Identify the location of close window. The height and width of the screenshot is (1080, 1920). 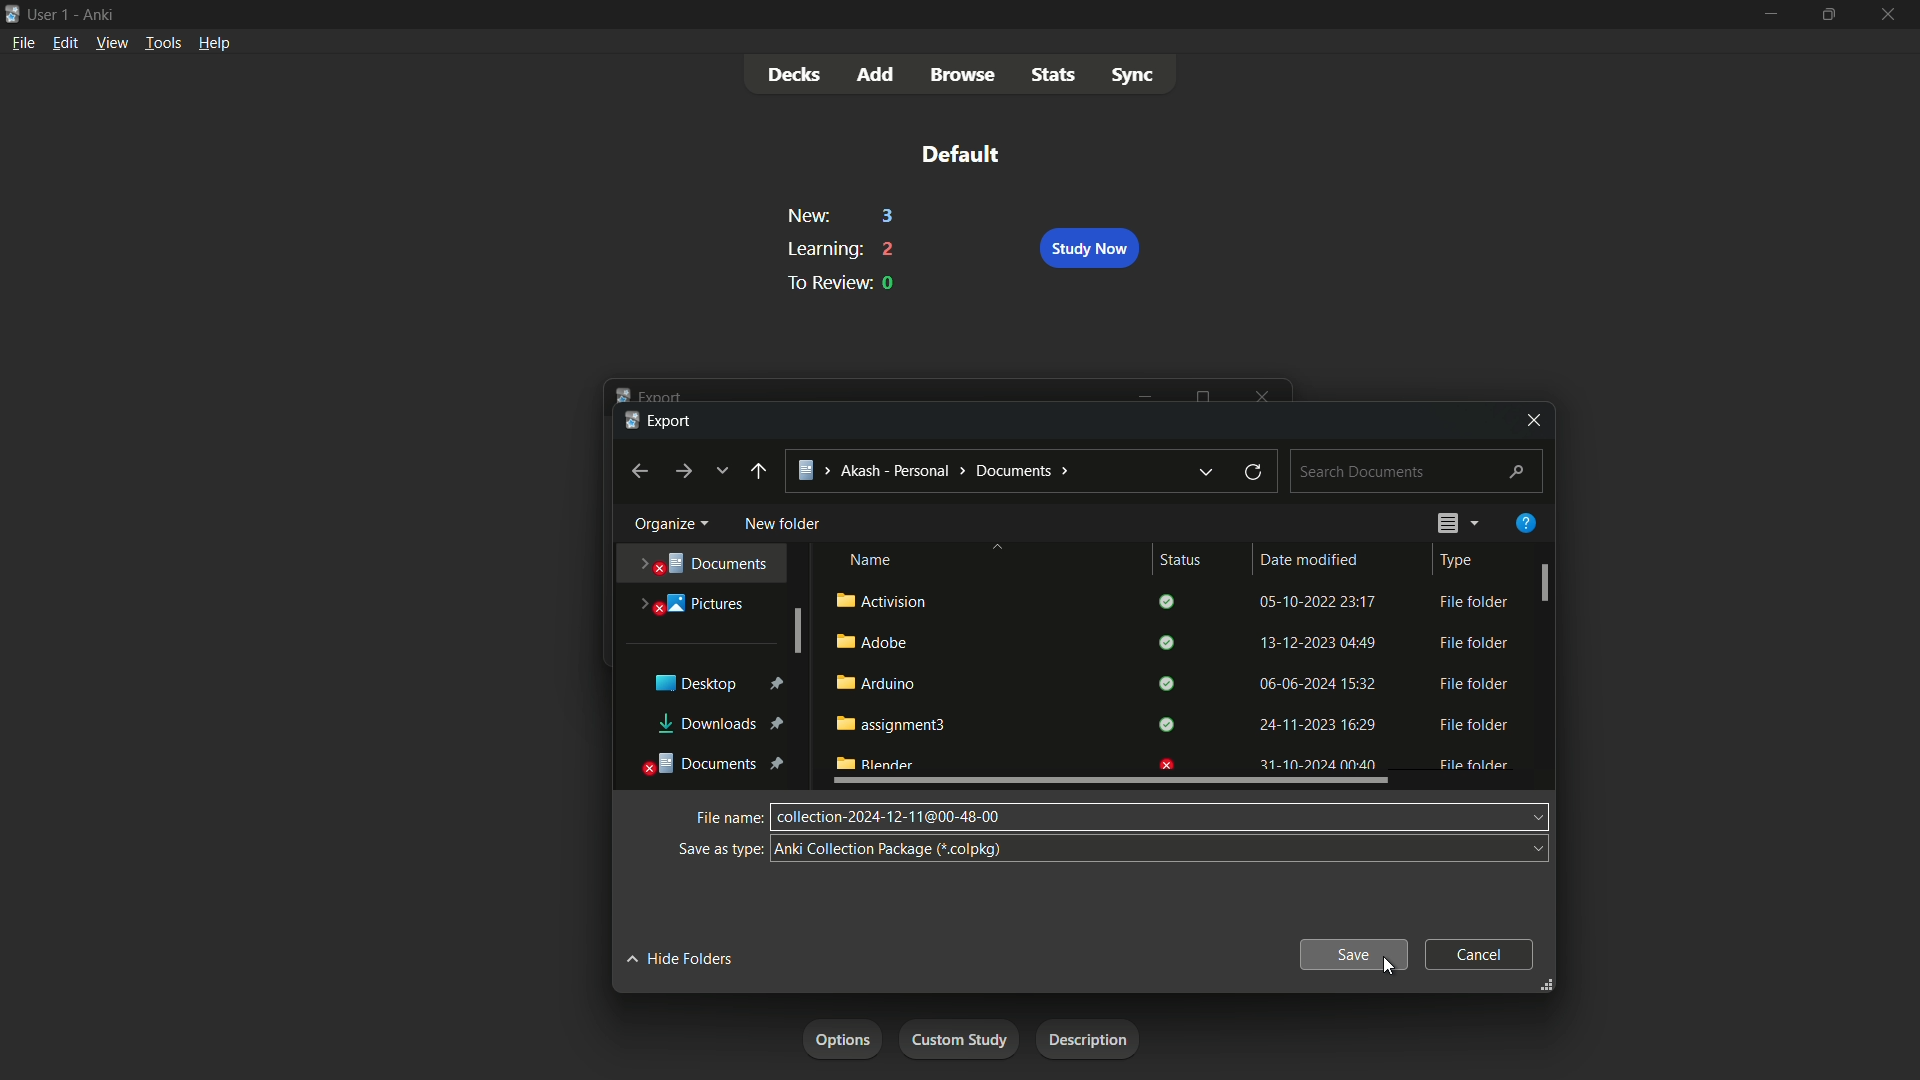
(1533, 420).